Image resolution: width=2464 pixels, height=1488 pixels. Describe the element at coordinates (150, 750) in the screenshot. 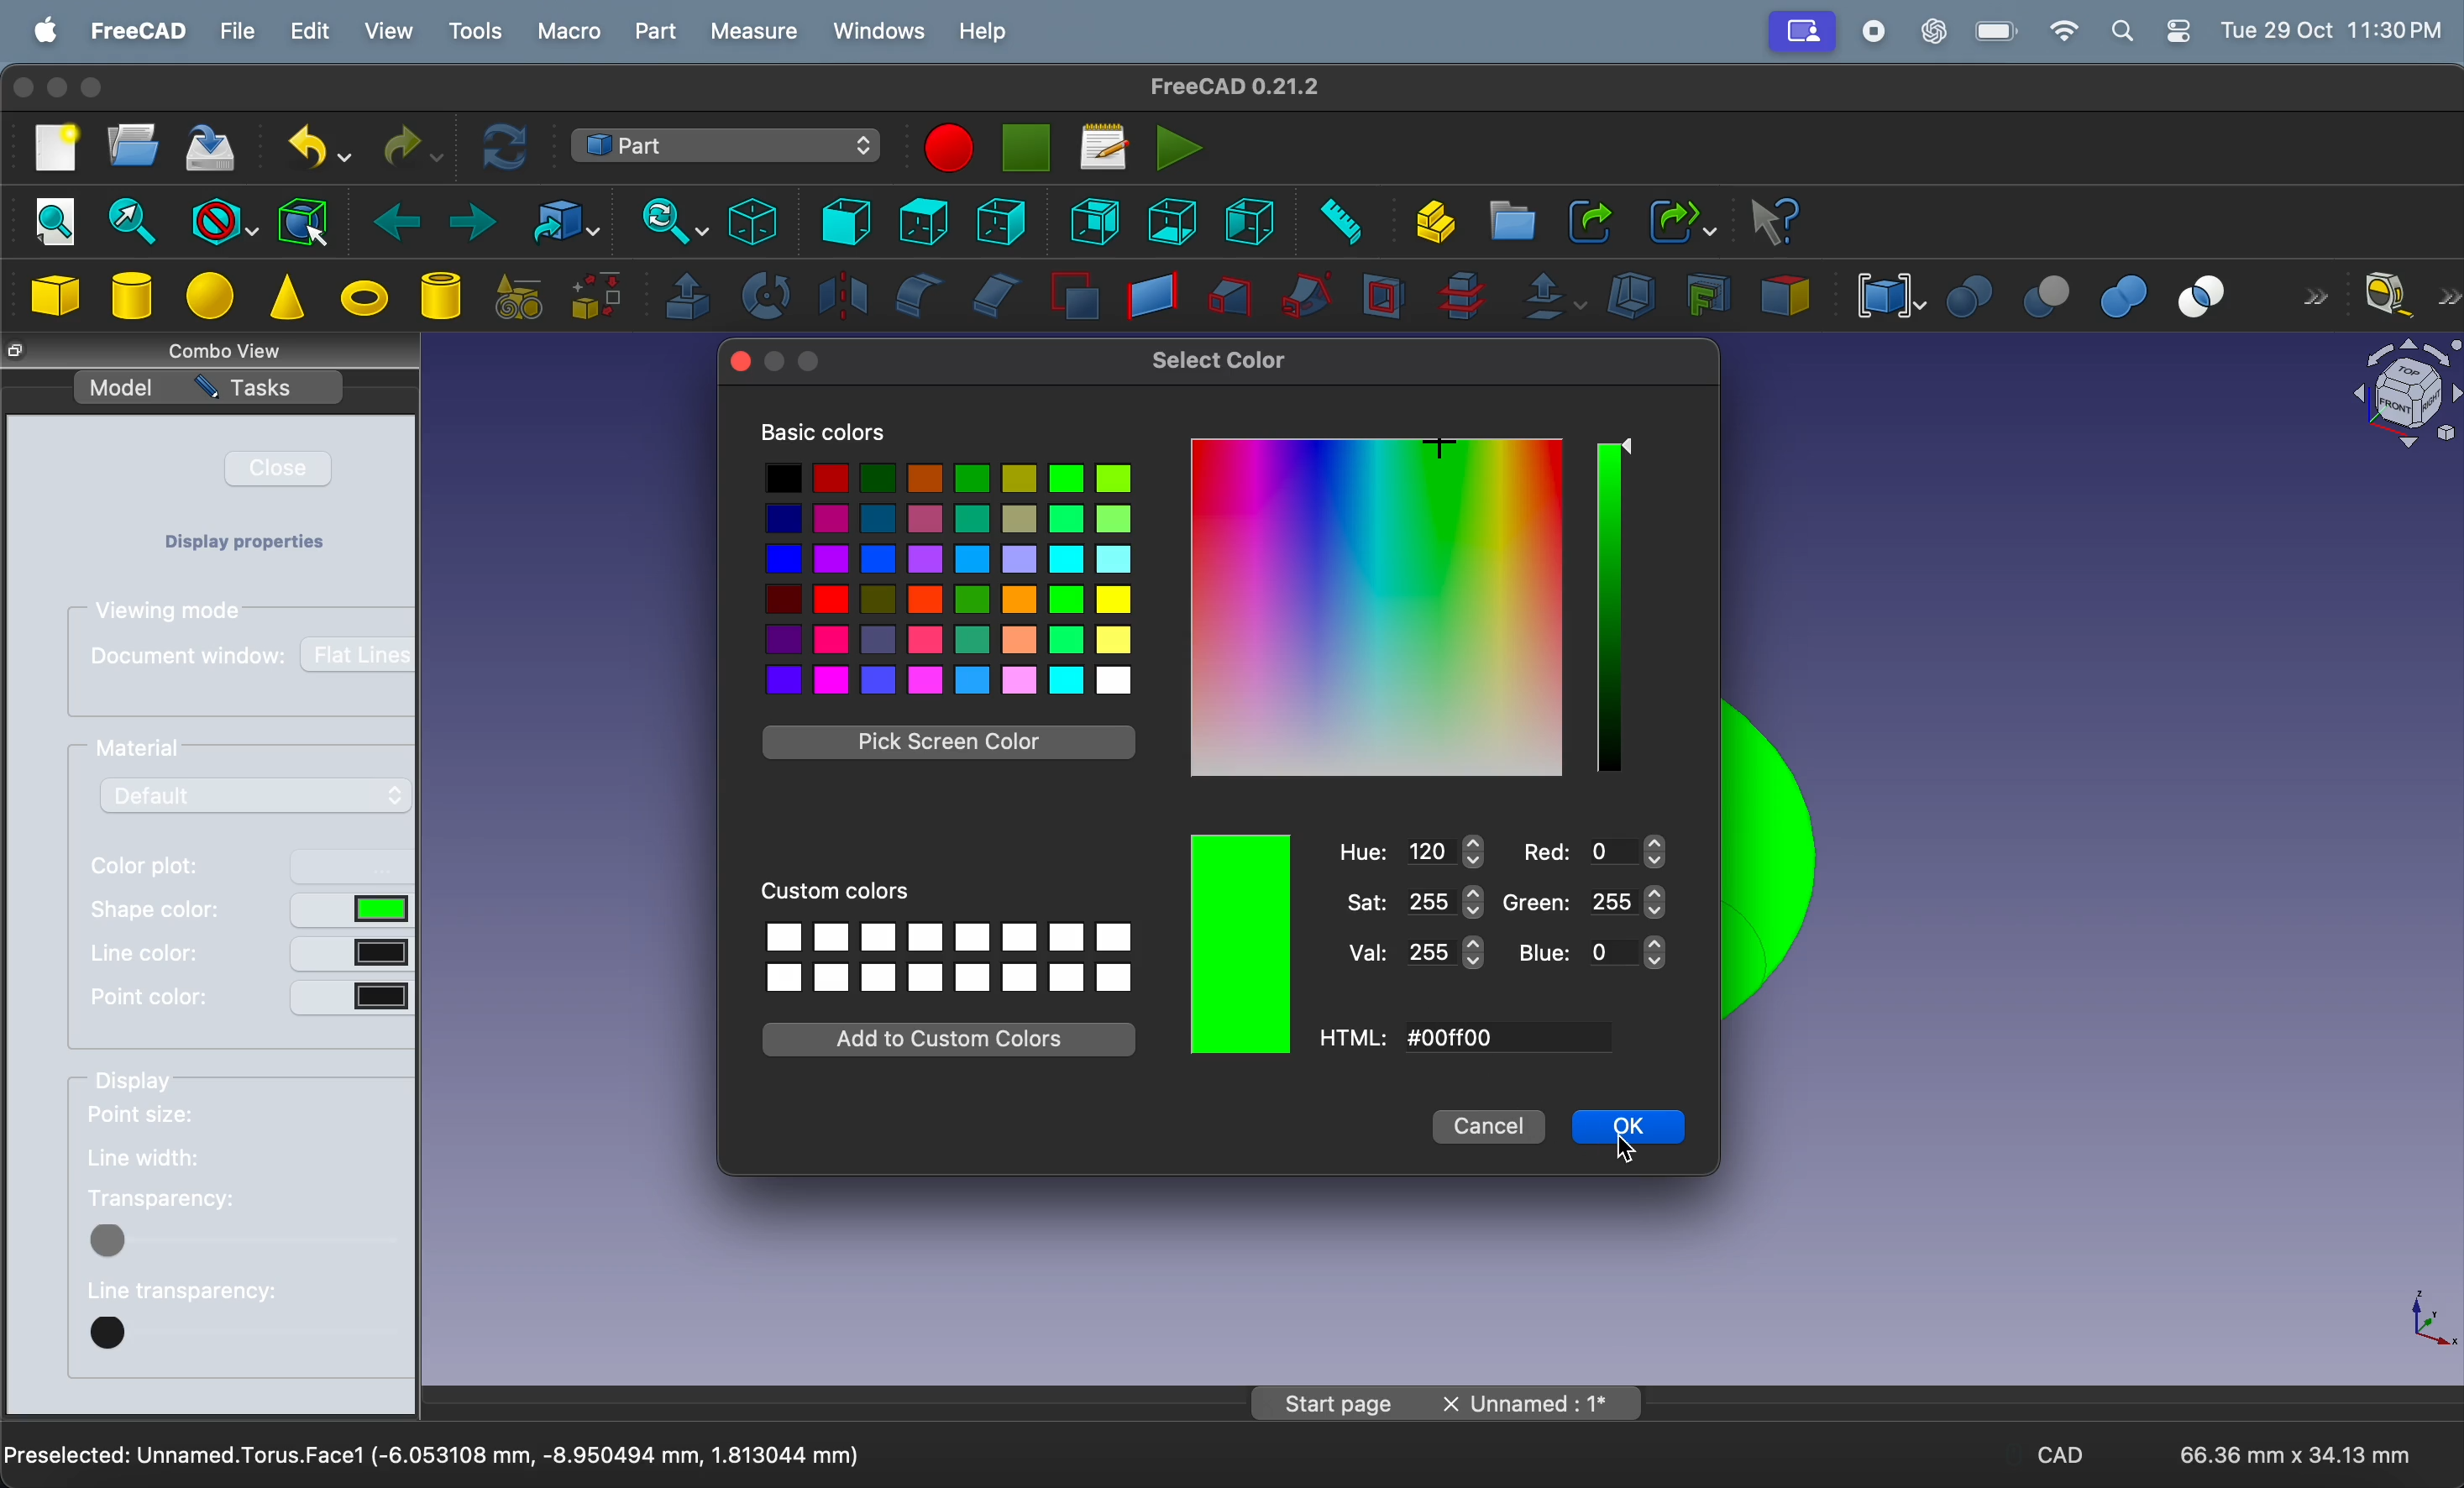

I see `material` at that location.